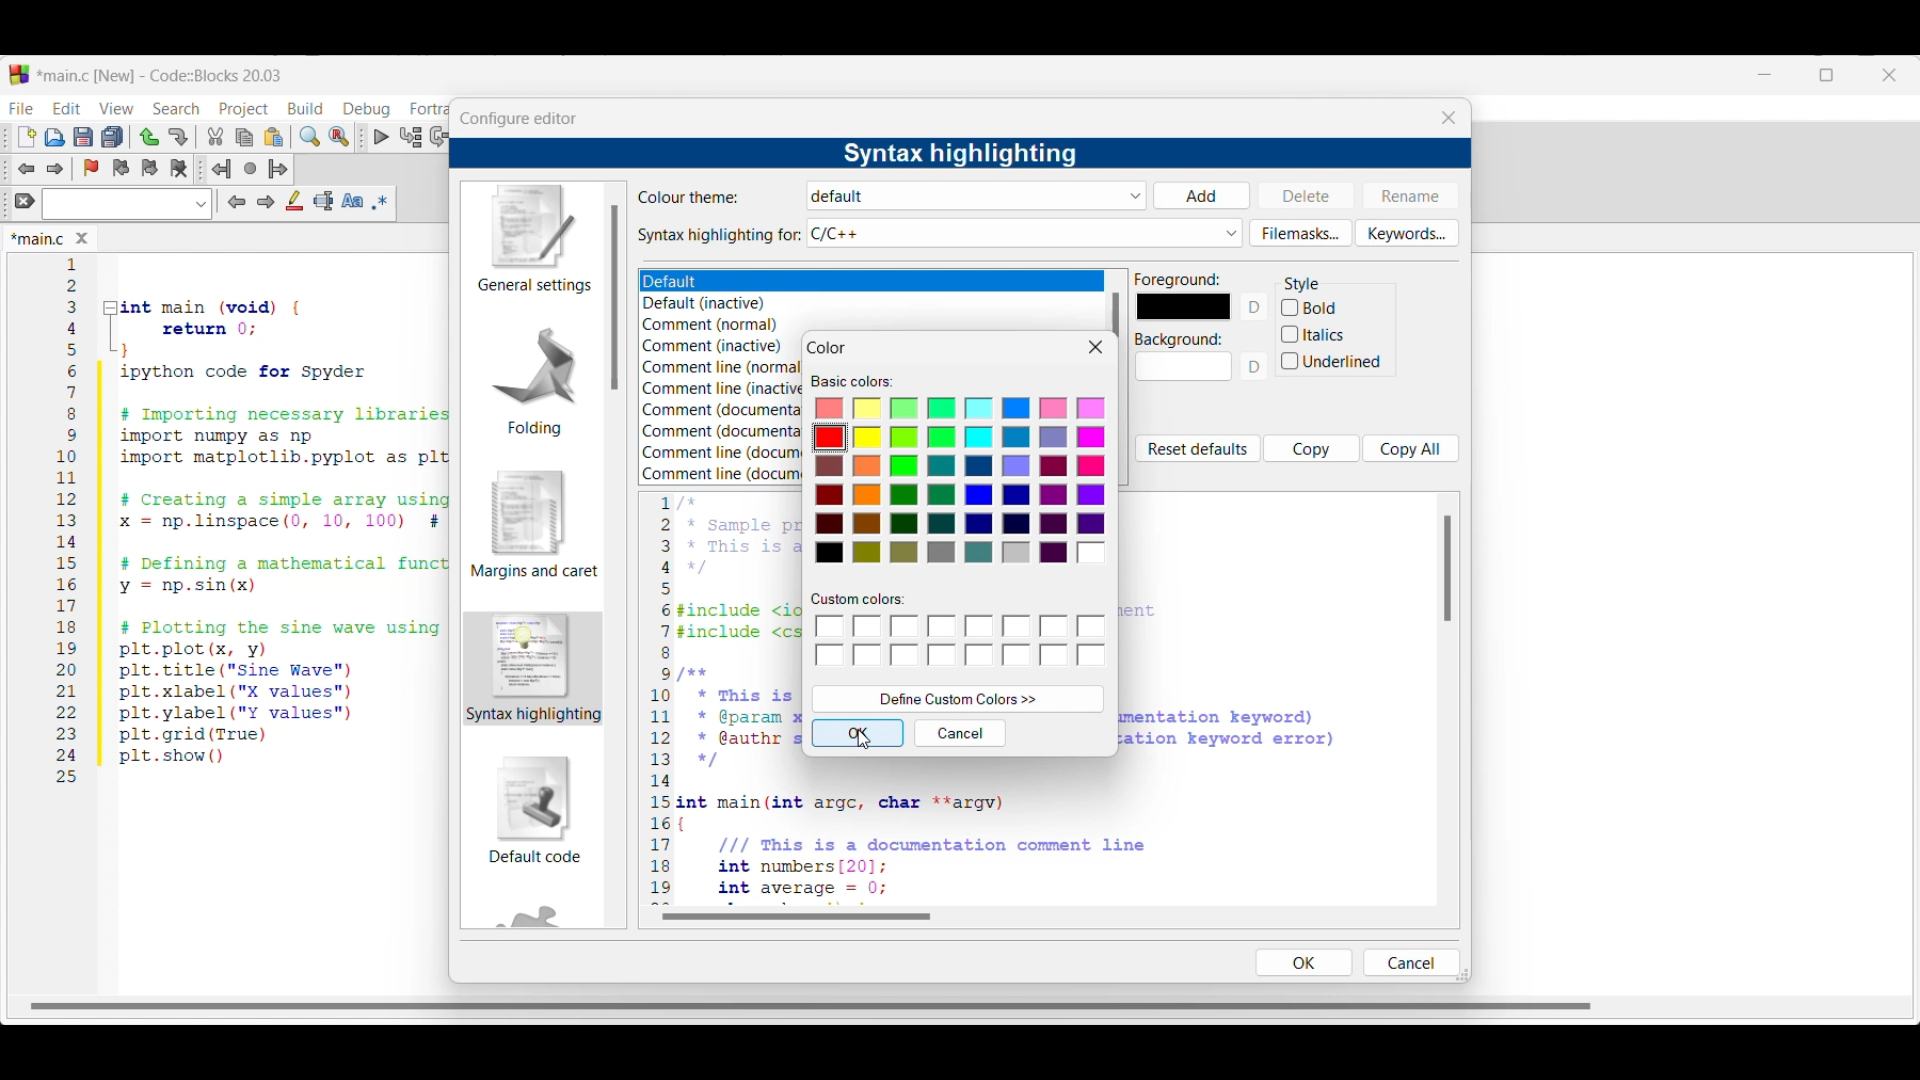 This screenshot has height=1080, width=1920. Describe the element at coordinates (149, 168) in the screenshot. I see `Next bookmark` at that location.